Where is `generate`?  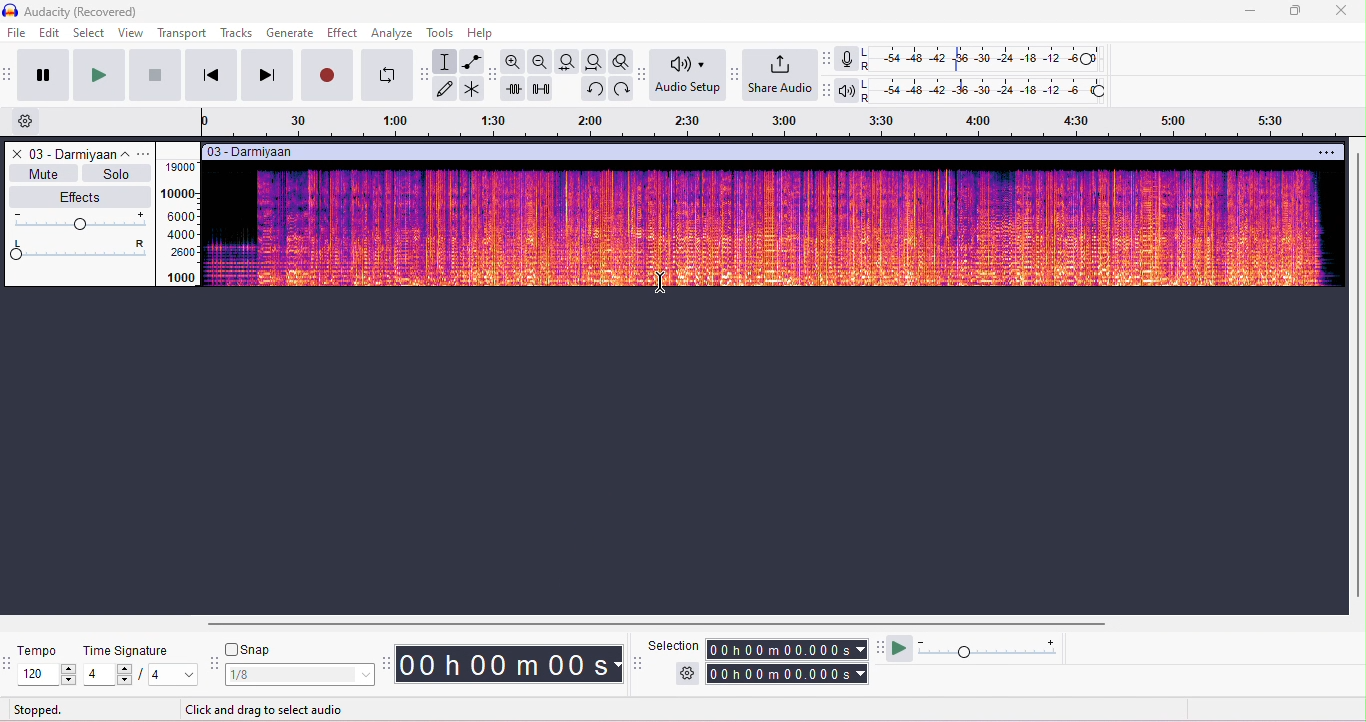 generate is located at coordinates (290, 32).